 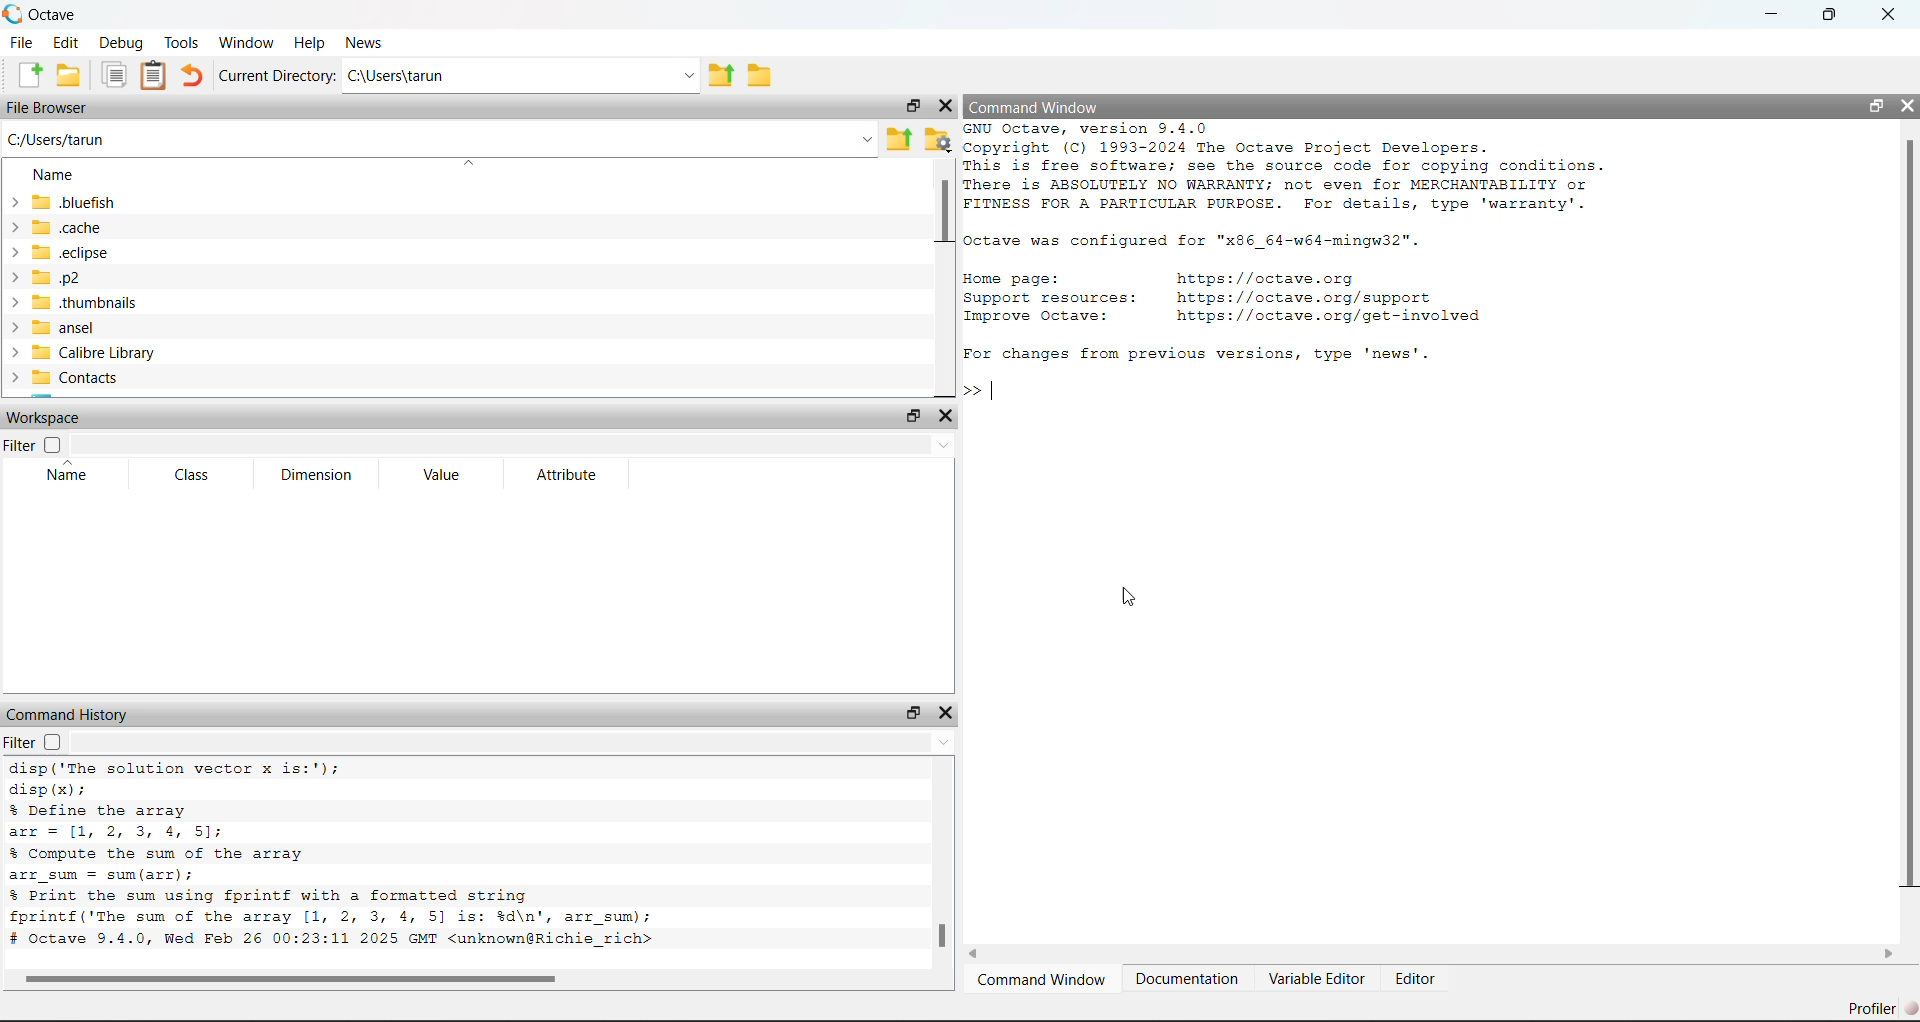 I want to click on Undo, so click(x=194, y=76).